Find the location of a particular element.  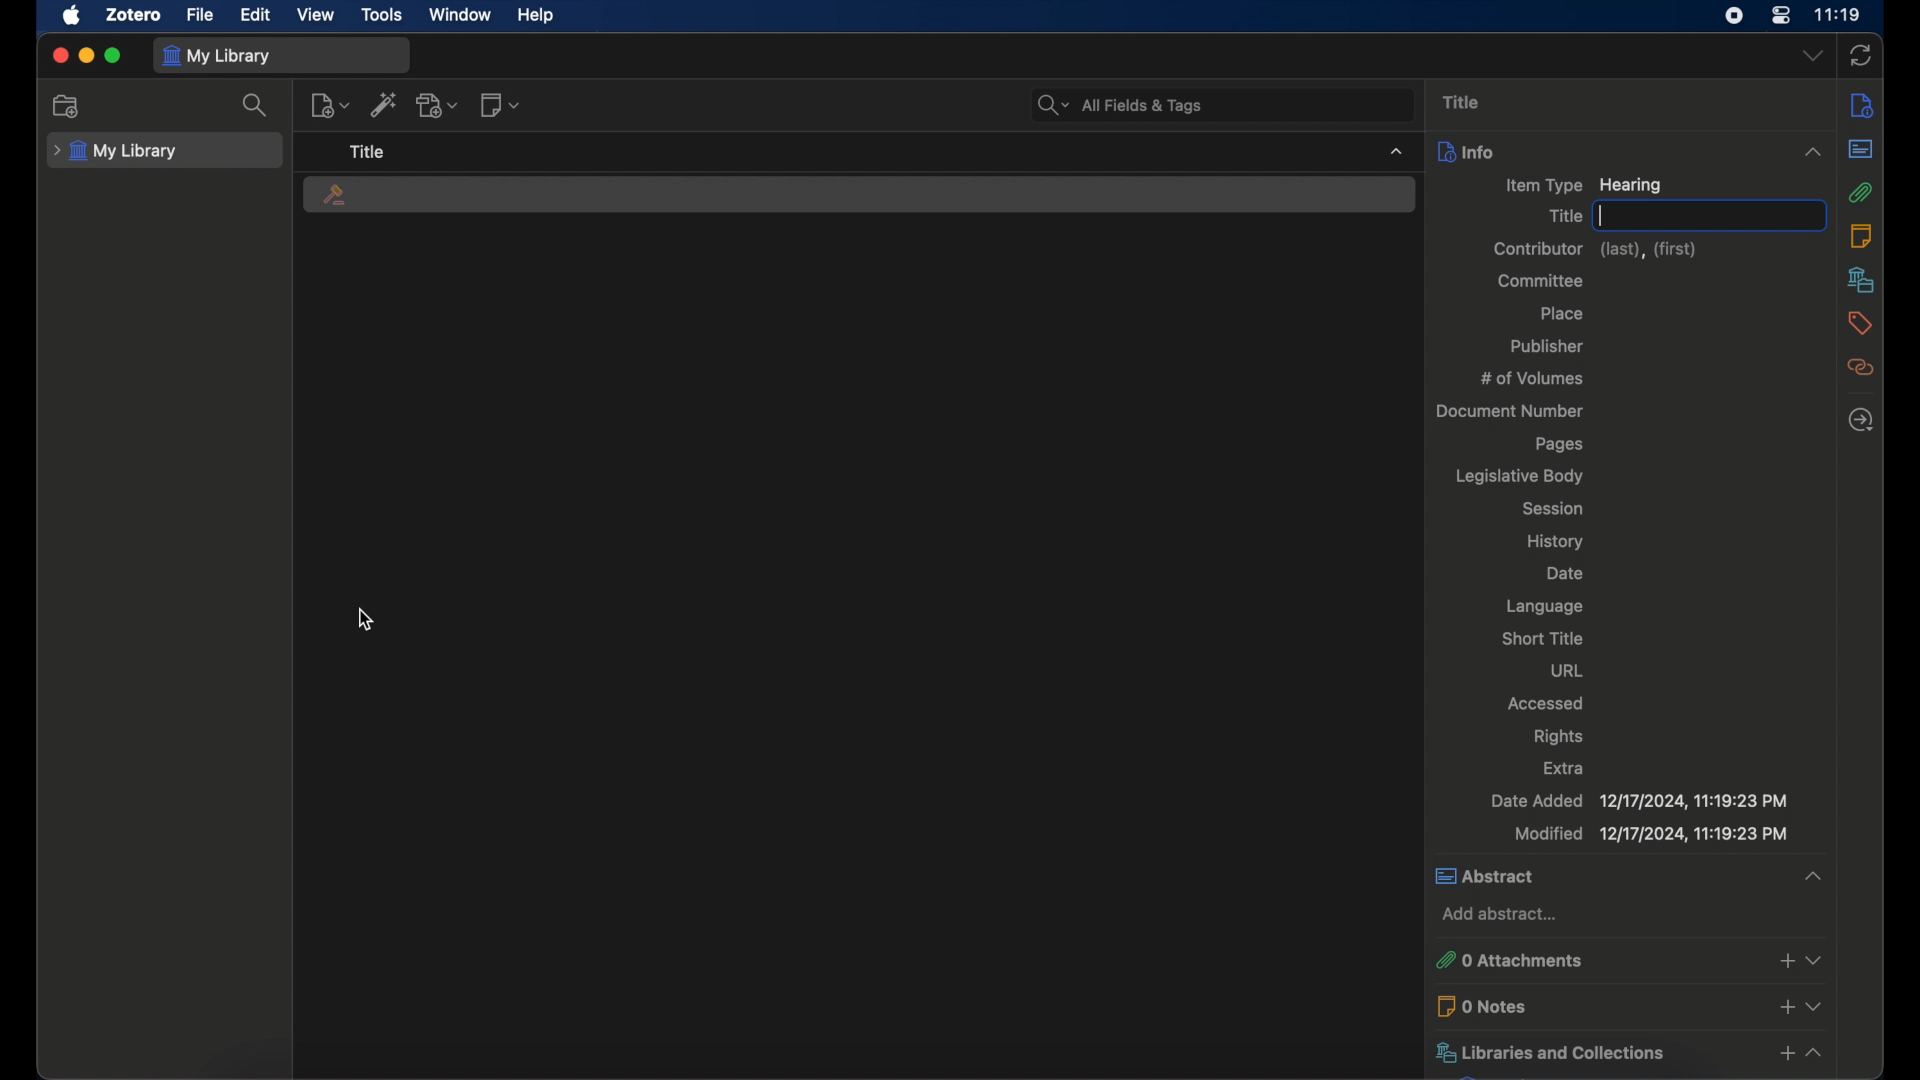

committee is located at coordinates (1540, 279).